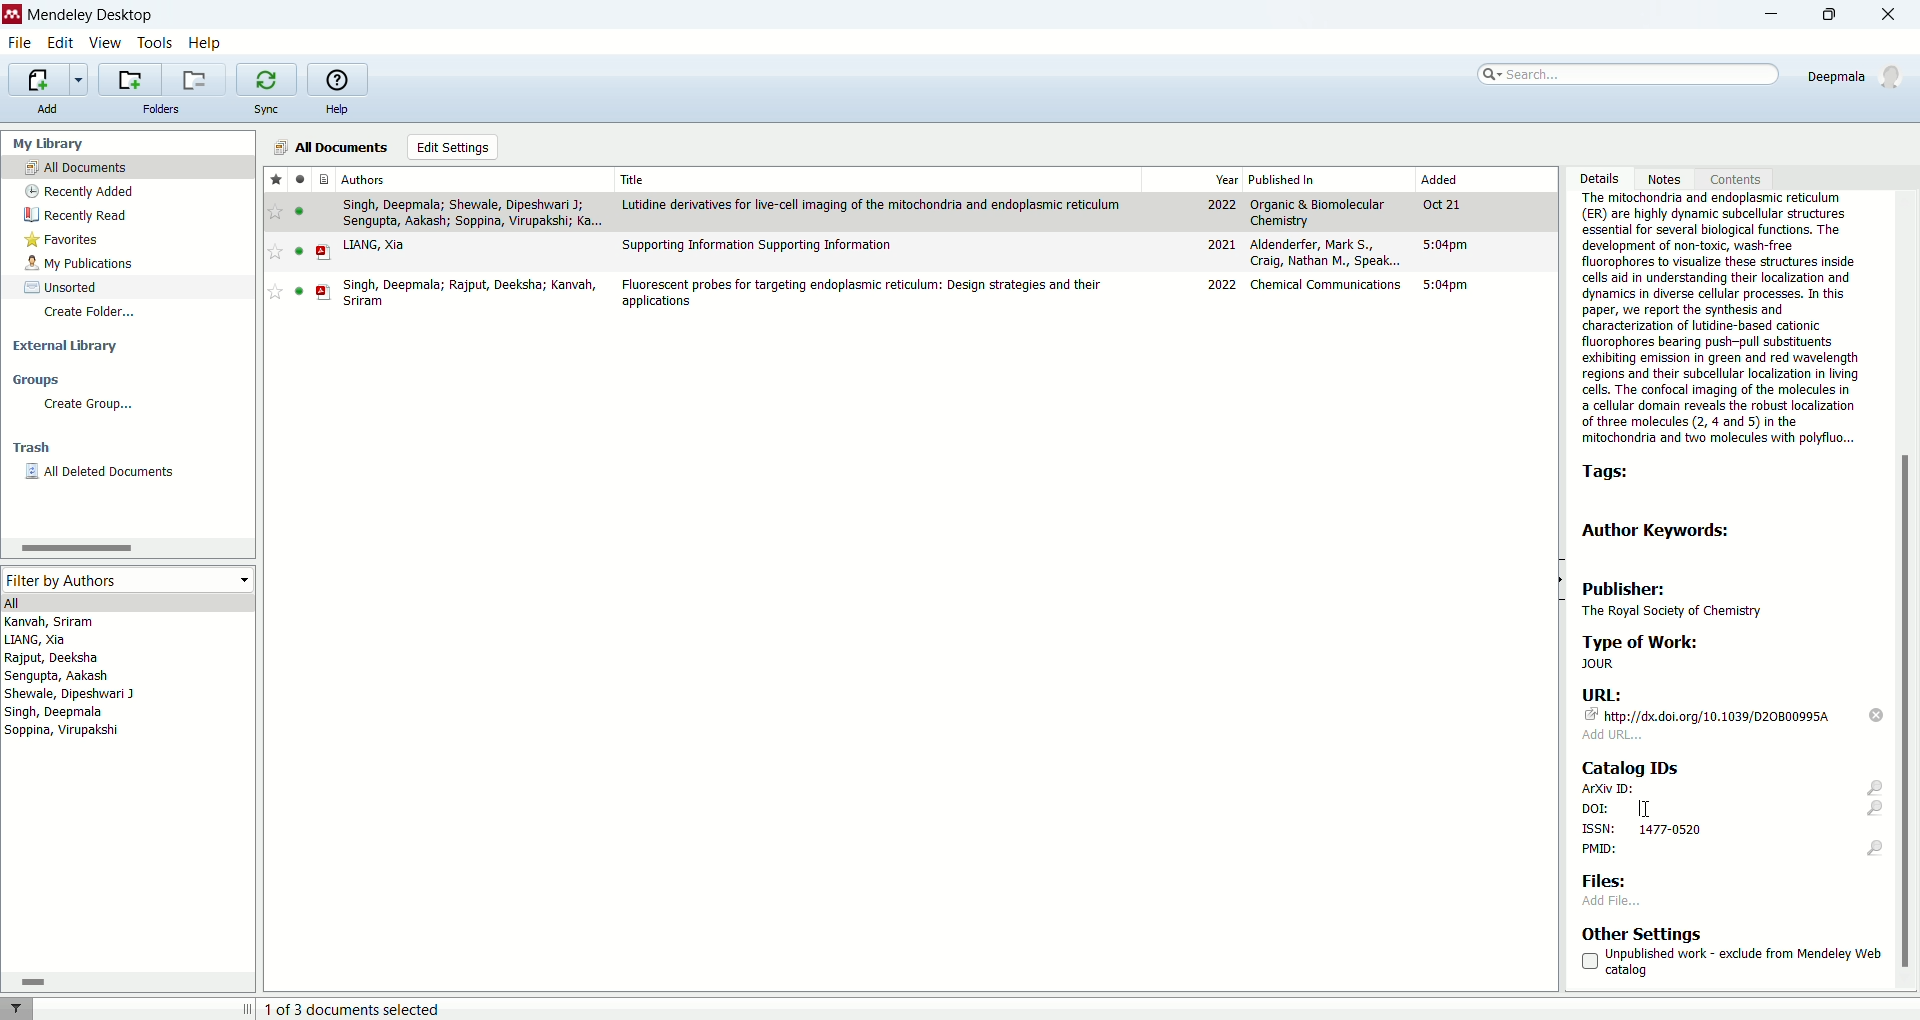 The height and width of the screenshot is (1020, 1920). What do you see at coordinates (46, 144) in the screenshot?
I see `my library` at bounding box center [46, 144].